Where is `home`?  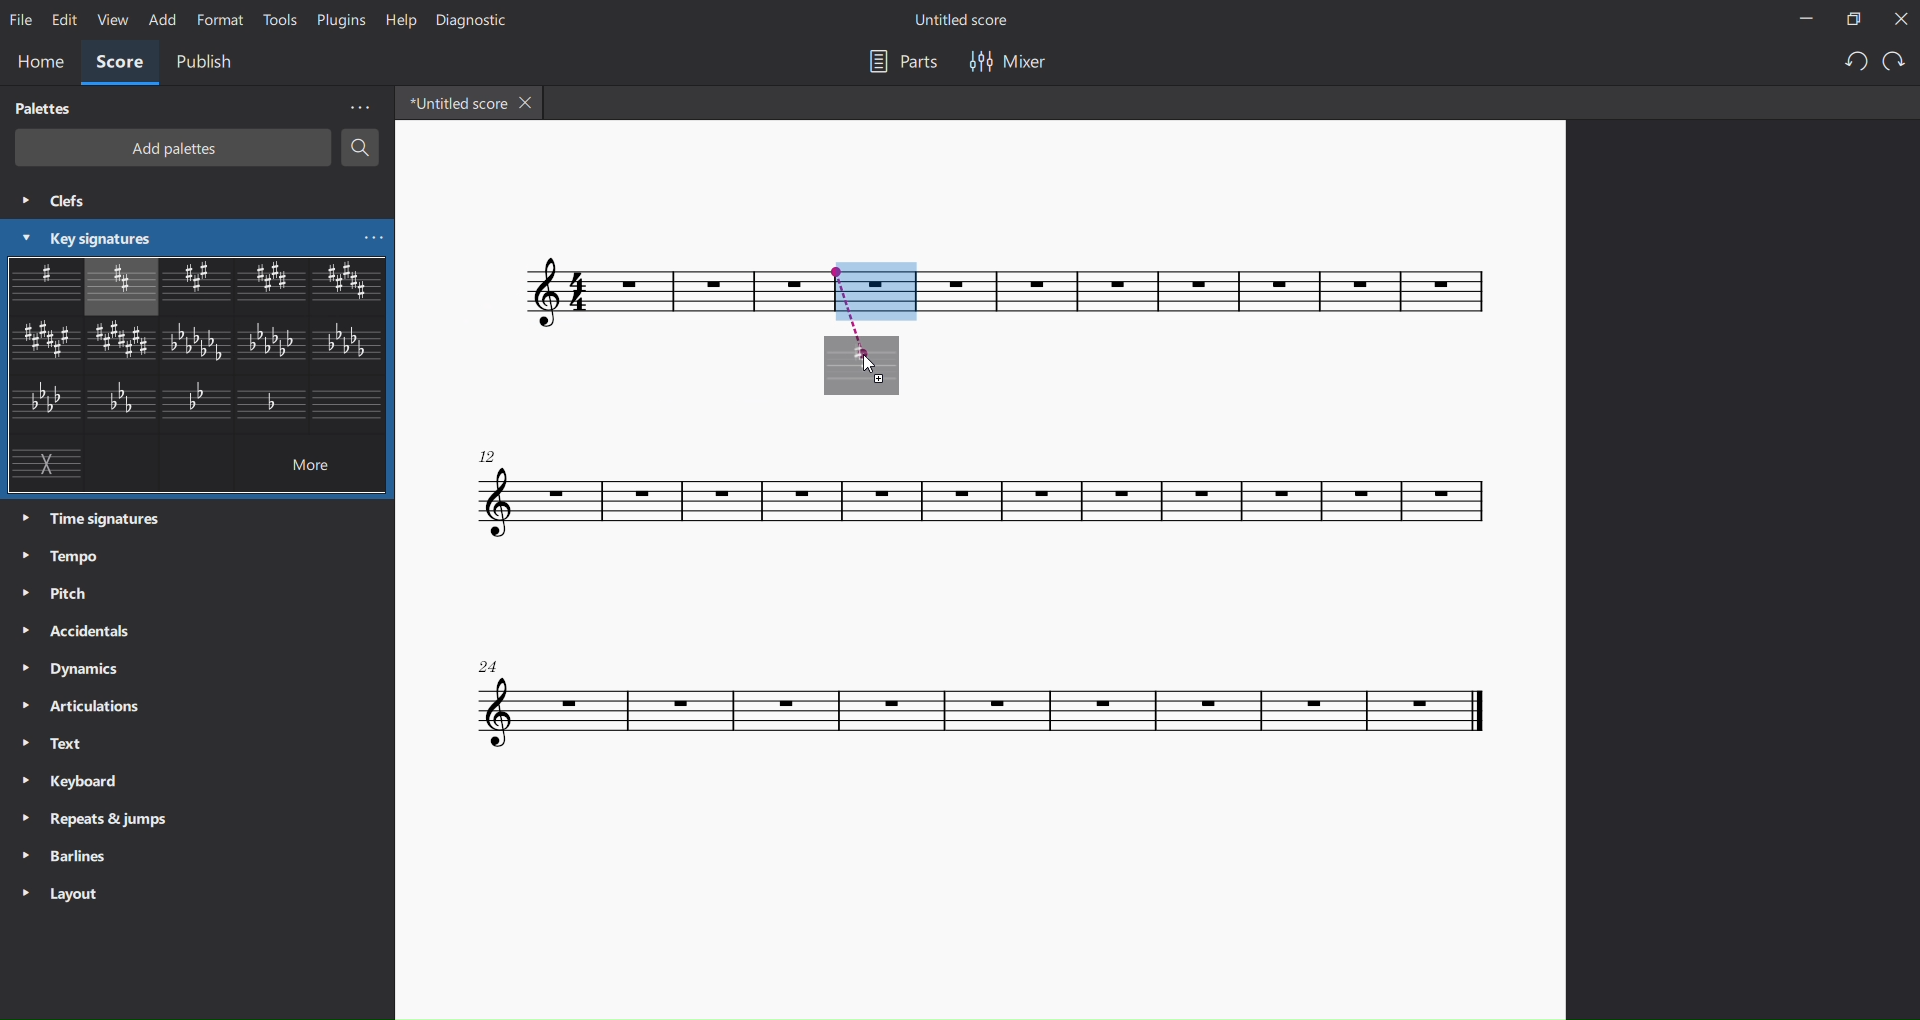 home is located at coordinates (38, 61).